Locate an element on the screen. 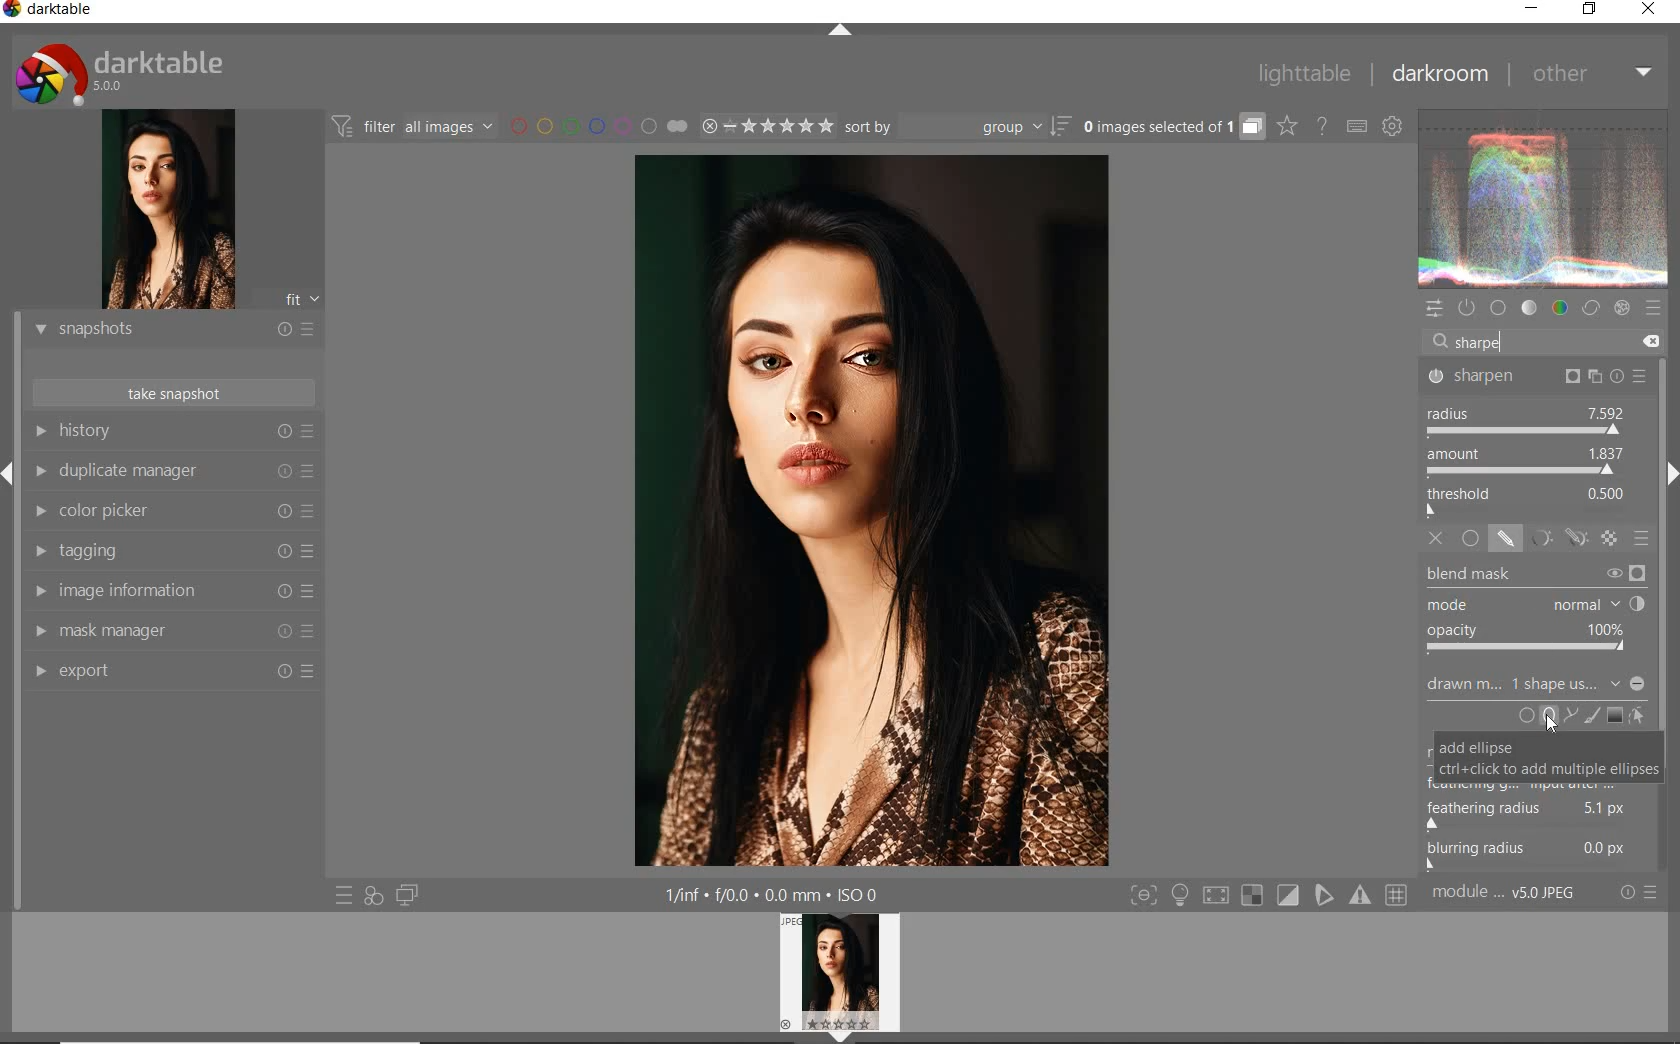 This screenshot has height=1044, width=1680. EDITOR is located at coordinates (1454, 346).